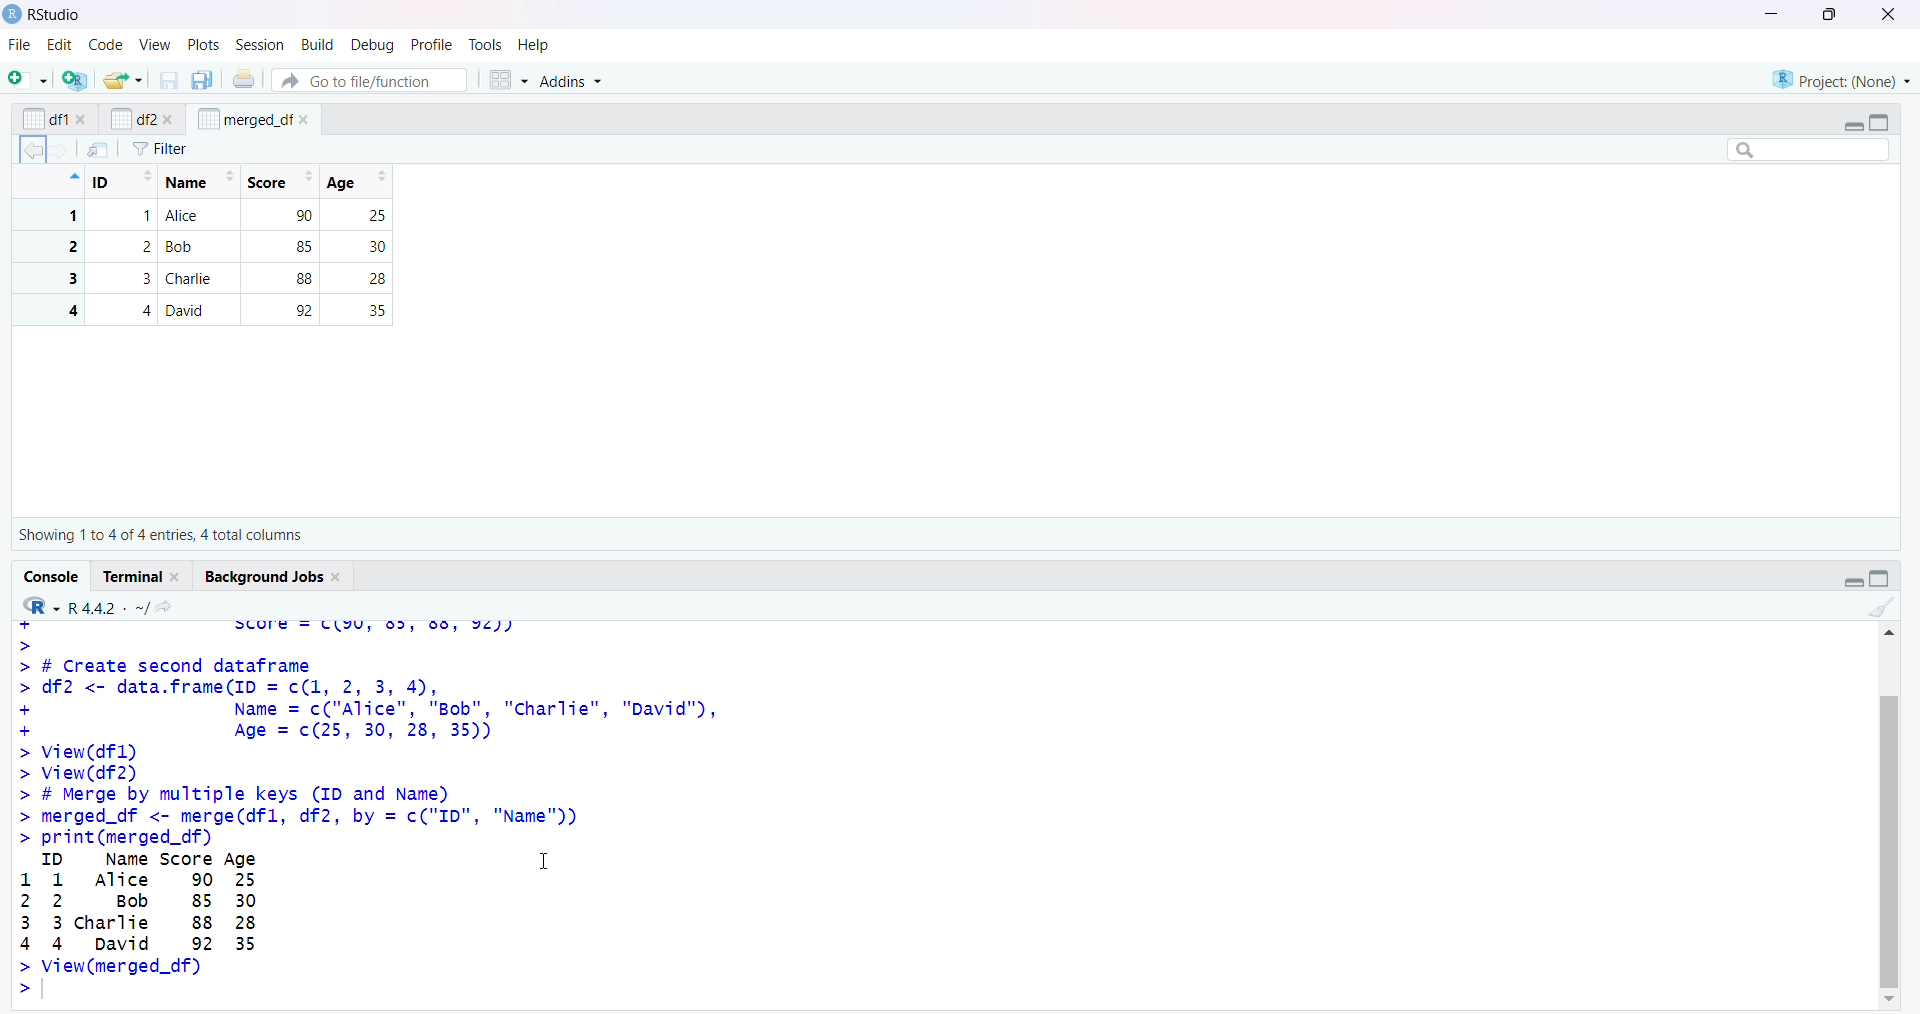  What do you see at coordinates (57, 15) in the screenshot?
I see `RStudio` at bounding box center [57, 15].